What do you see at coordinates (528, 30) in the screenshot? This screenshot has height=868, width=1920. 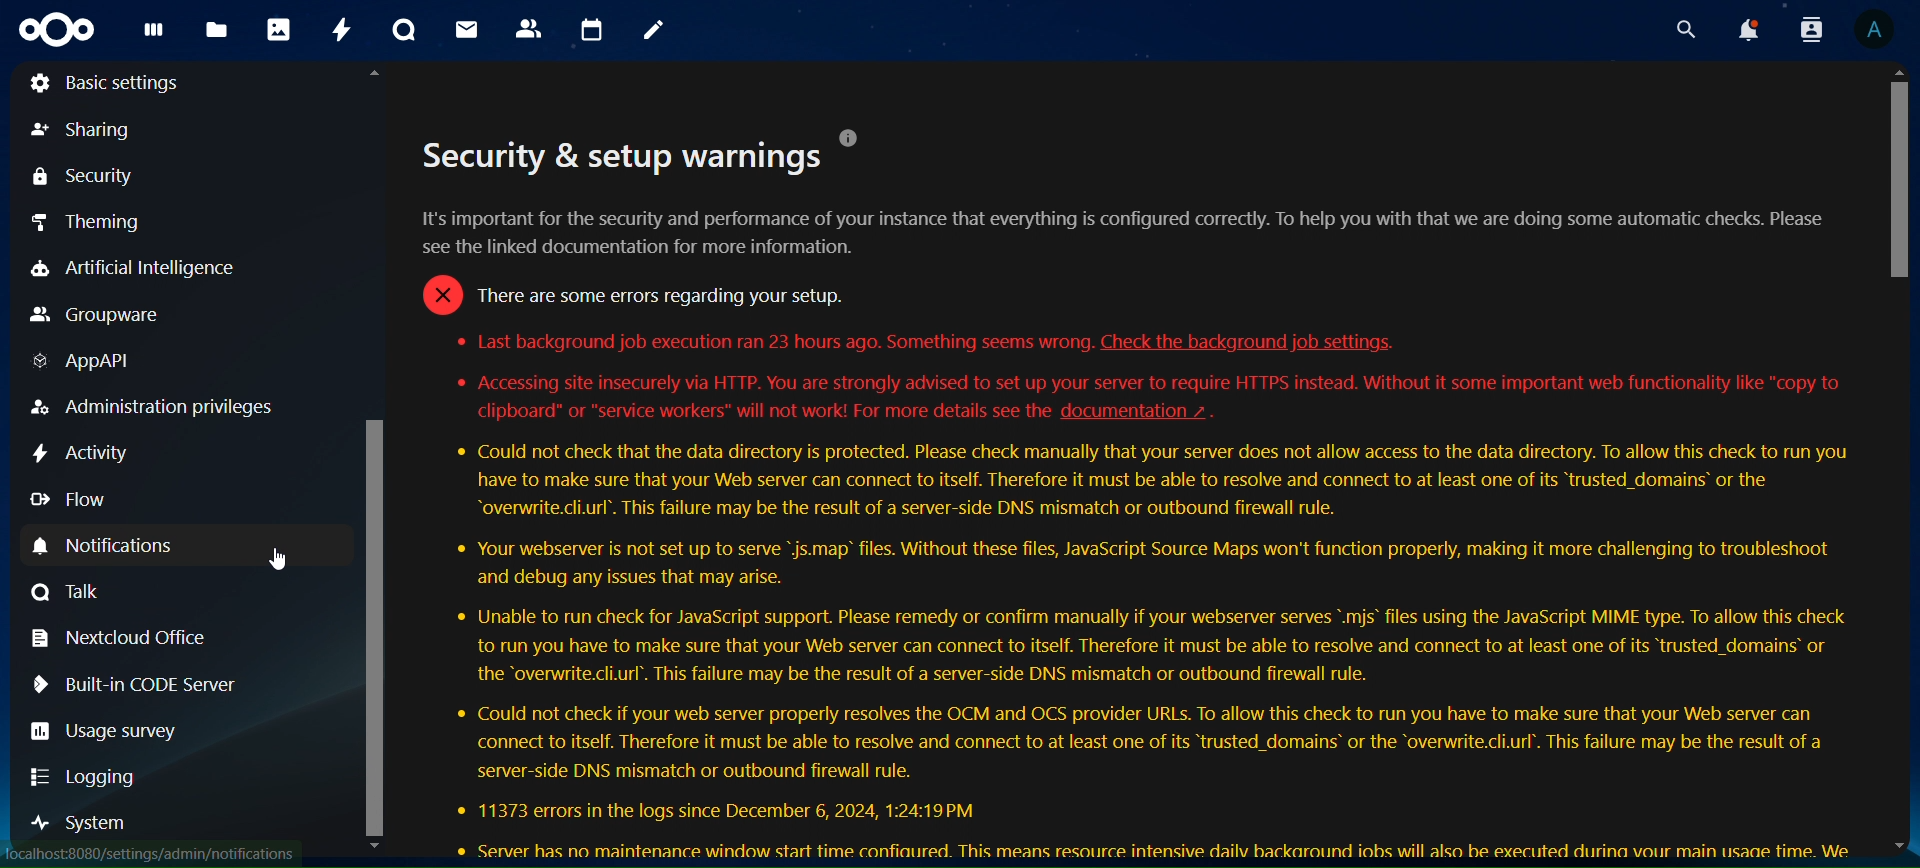 I see `contacts` at bounding box center [528, 30].